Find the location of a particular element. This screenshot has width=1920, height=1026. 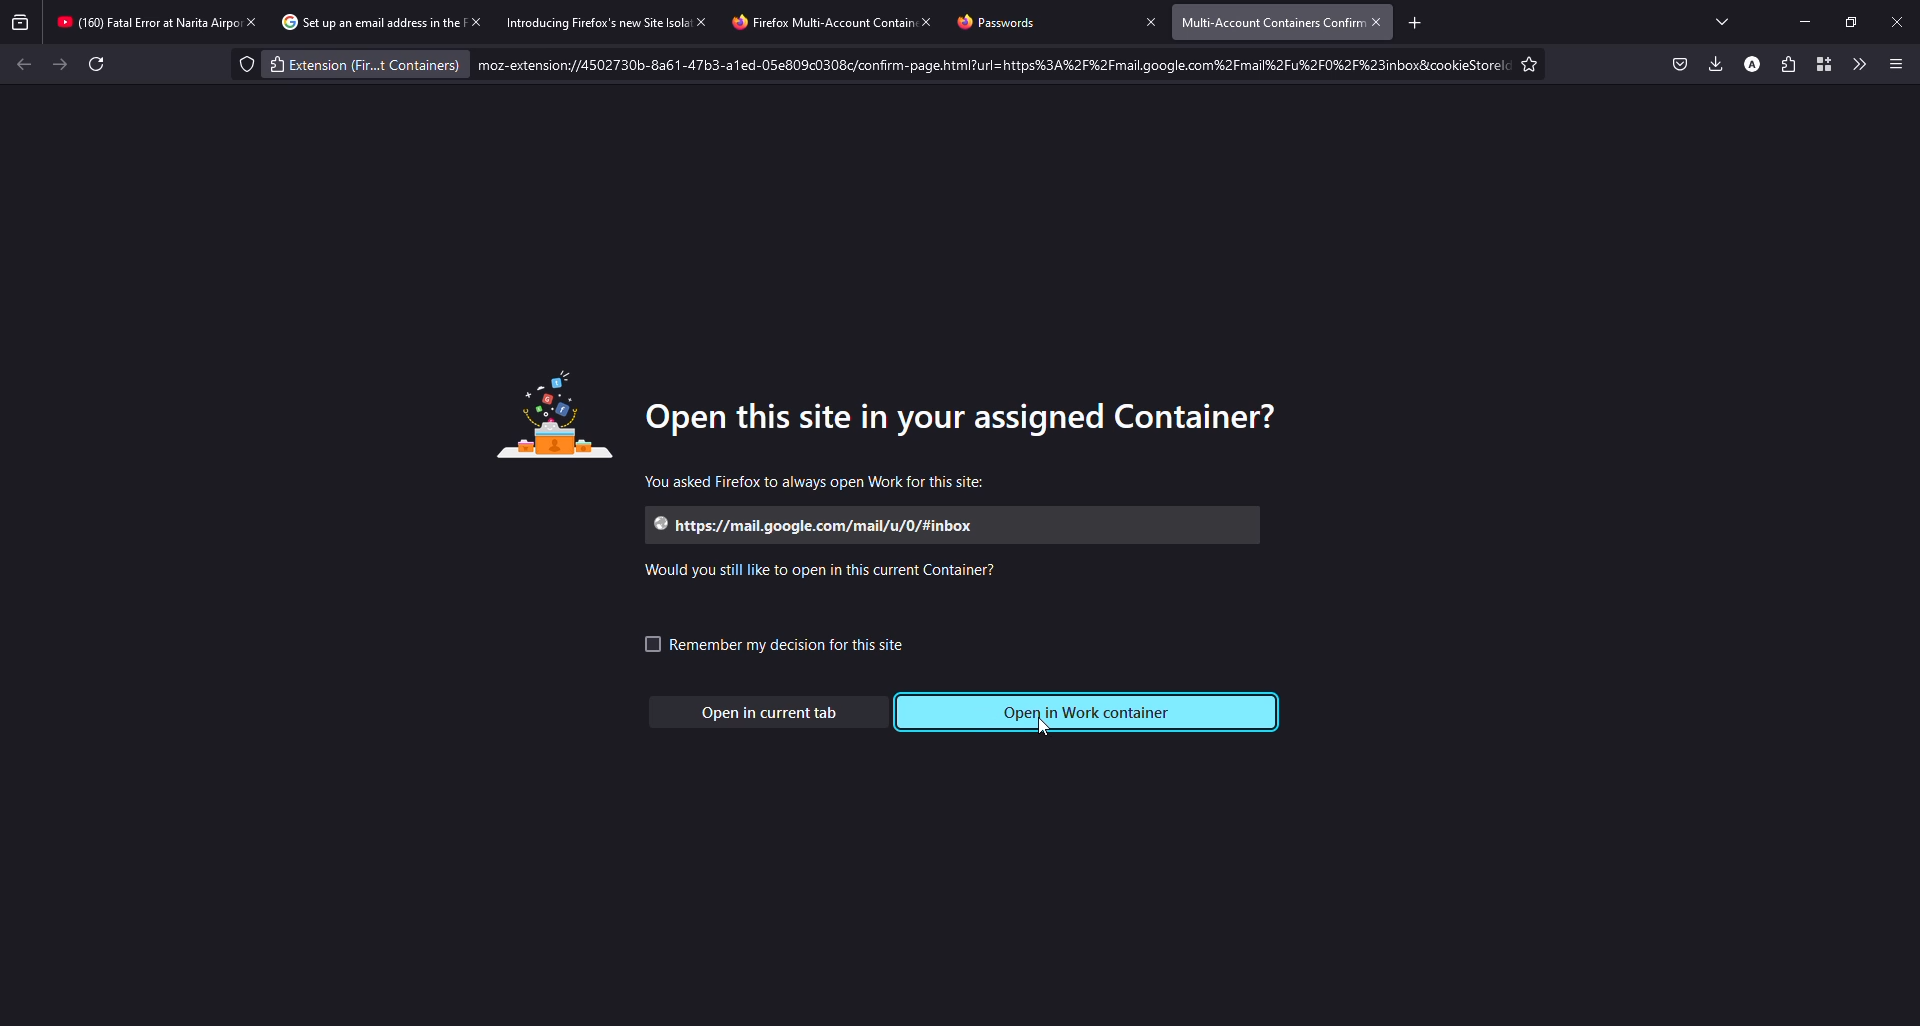

Extension (Fir...t Containers) is located at coordinates (365, 67).